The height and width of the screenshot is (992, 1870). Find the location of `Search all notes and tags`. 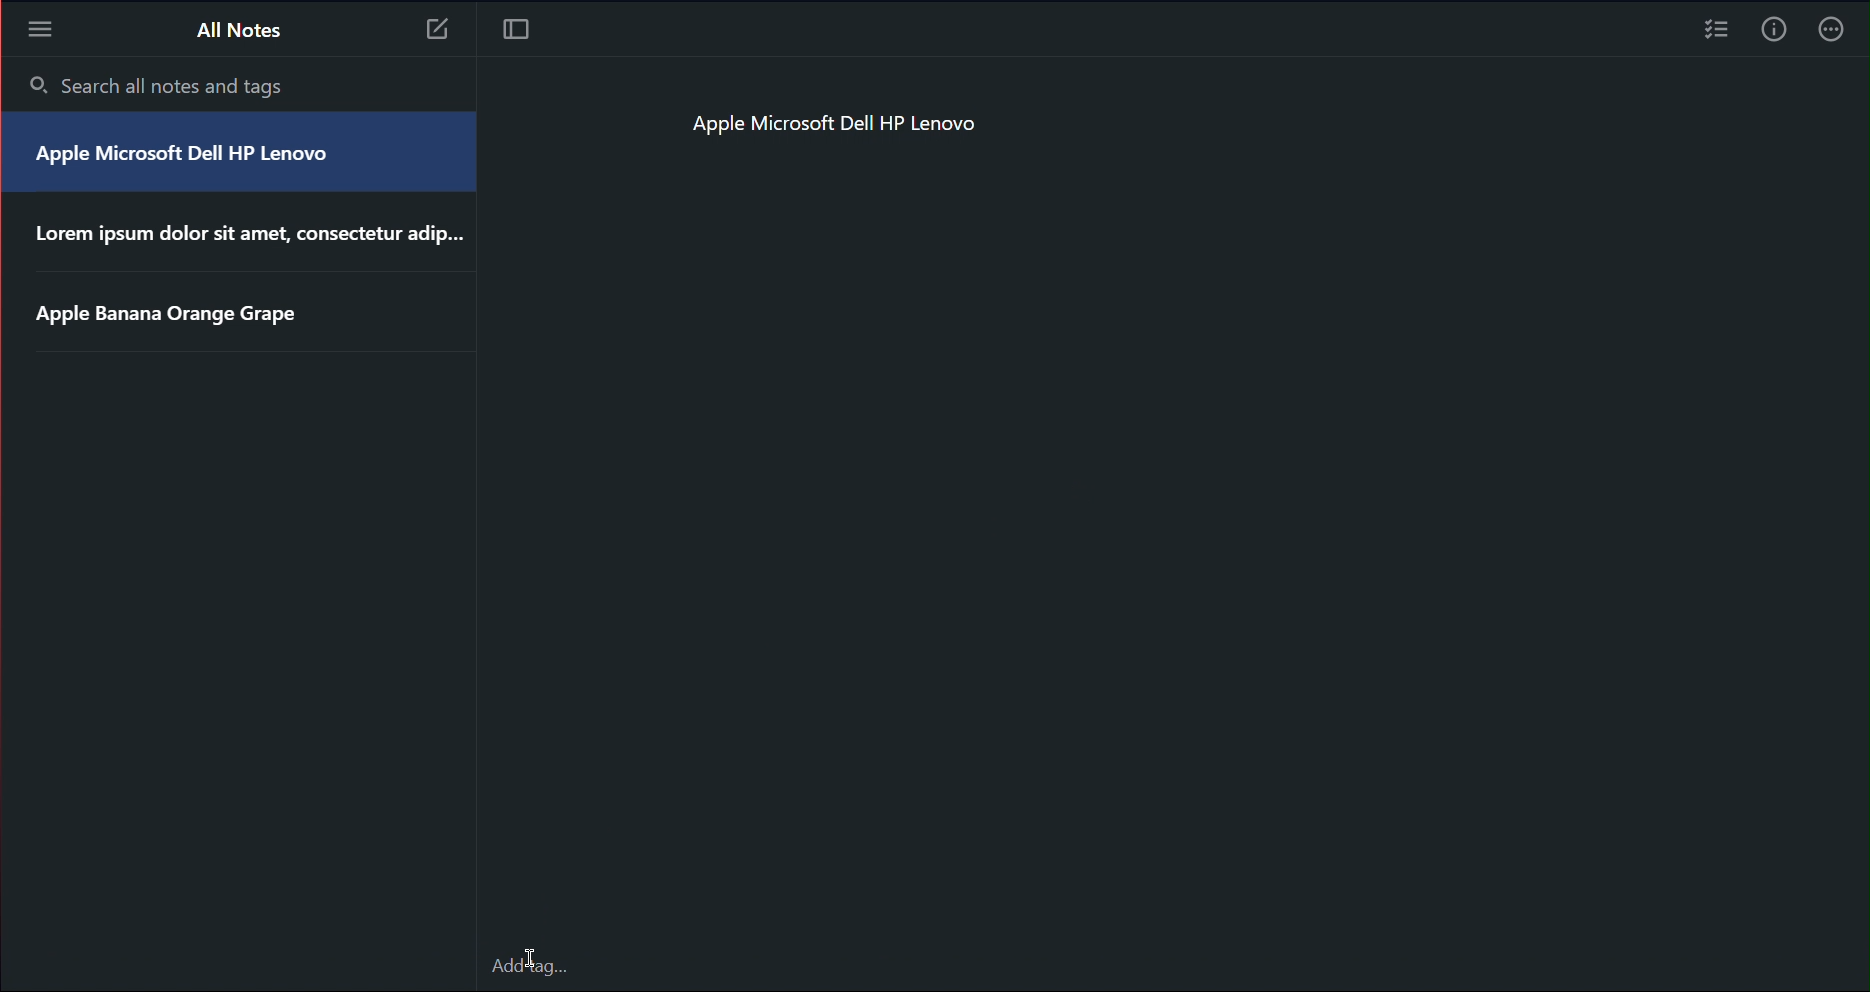

Search all notes and tags is located at coordinates (161, 86).